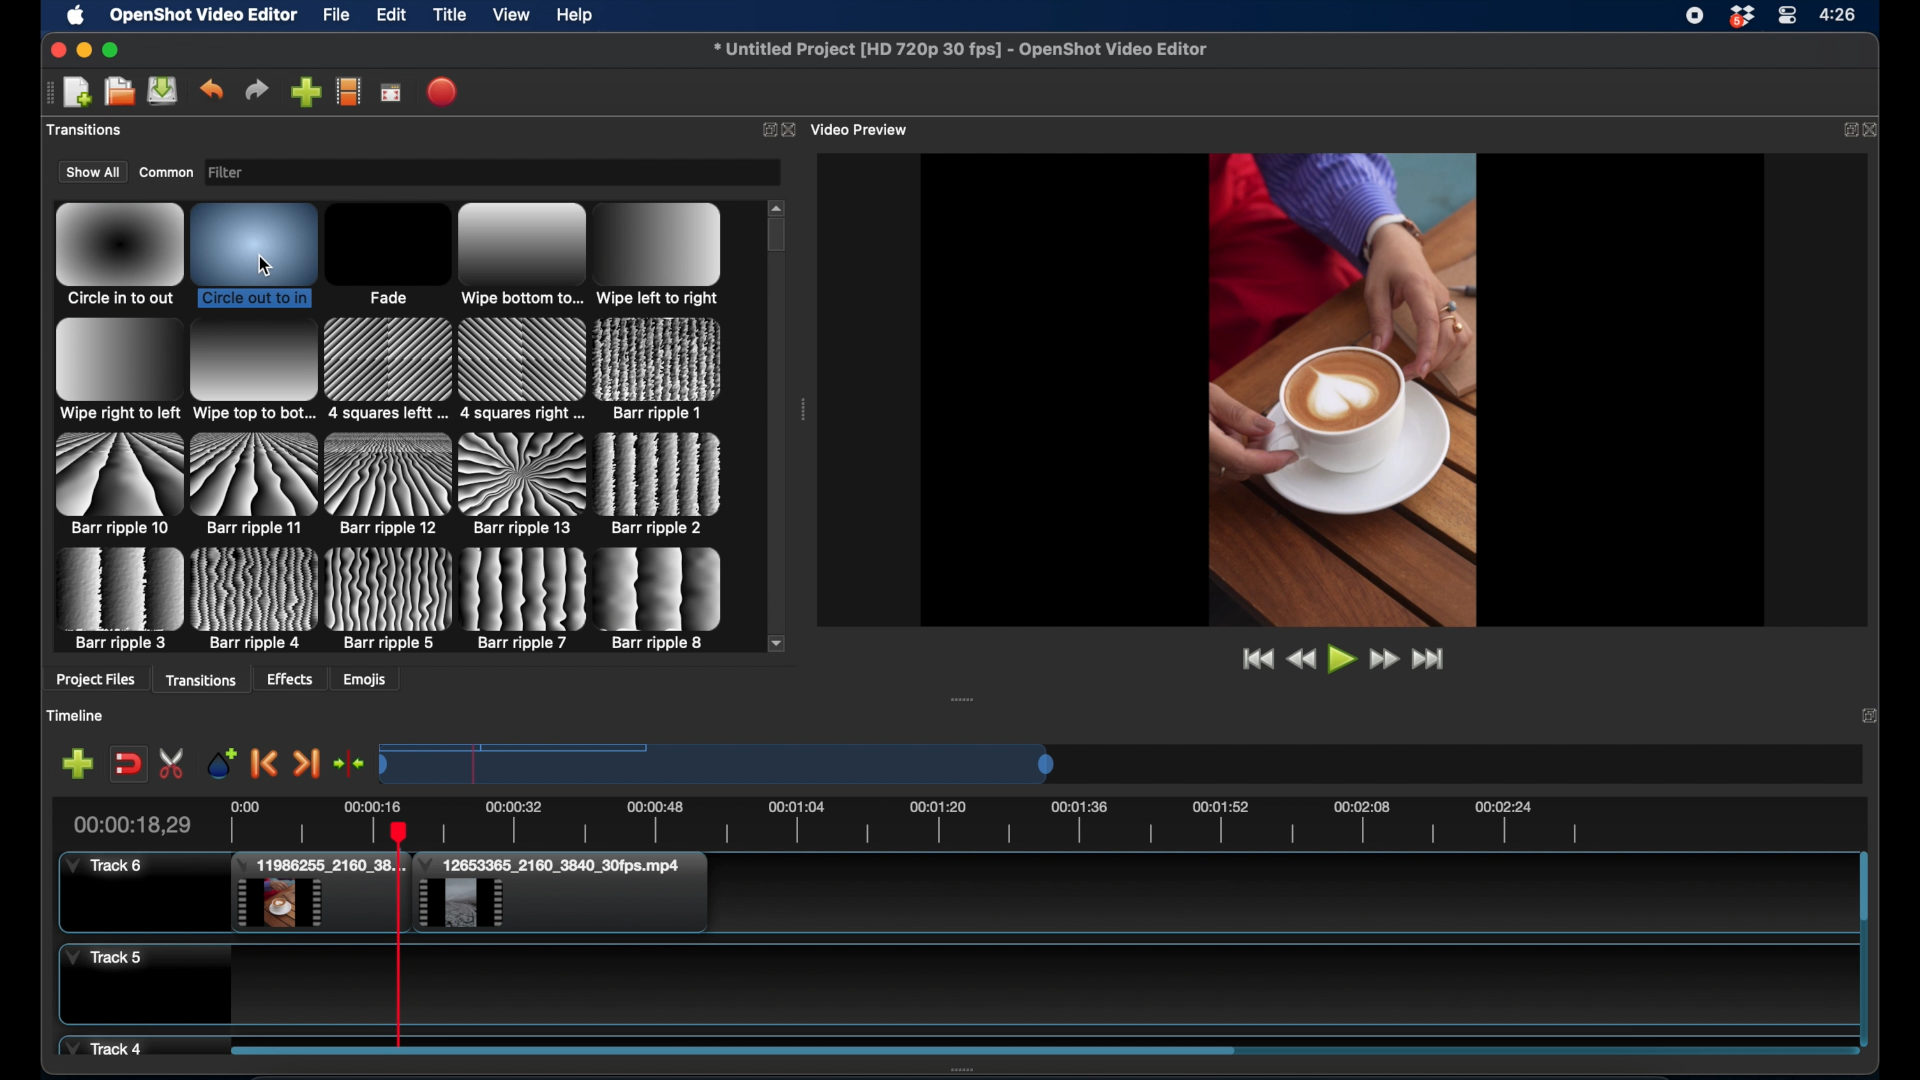  What do you see at coordinates (525, 599) in the screenshot?
I see `transition` at bounding box center [525, 599].